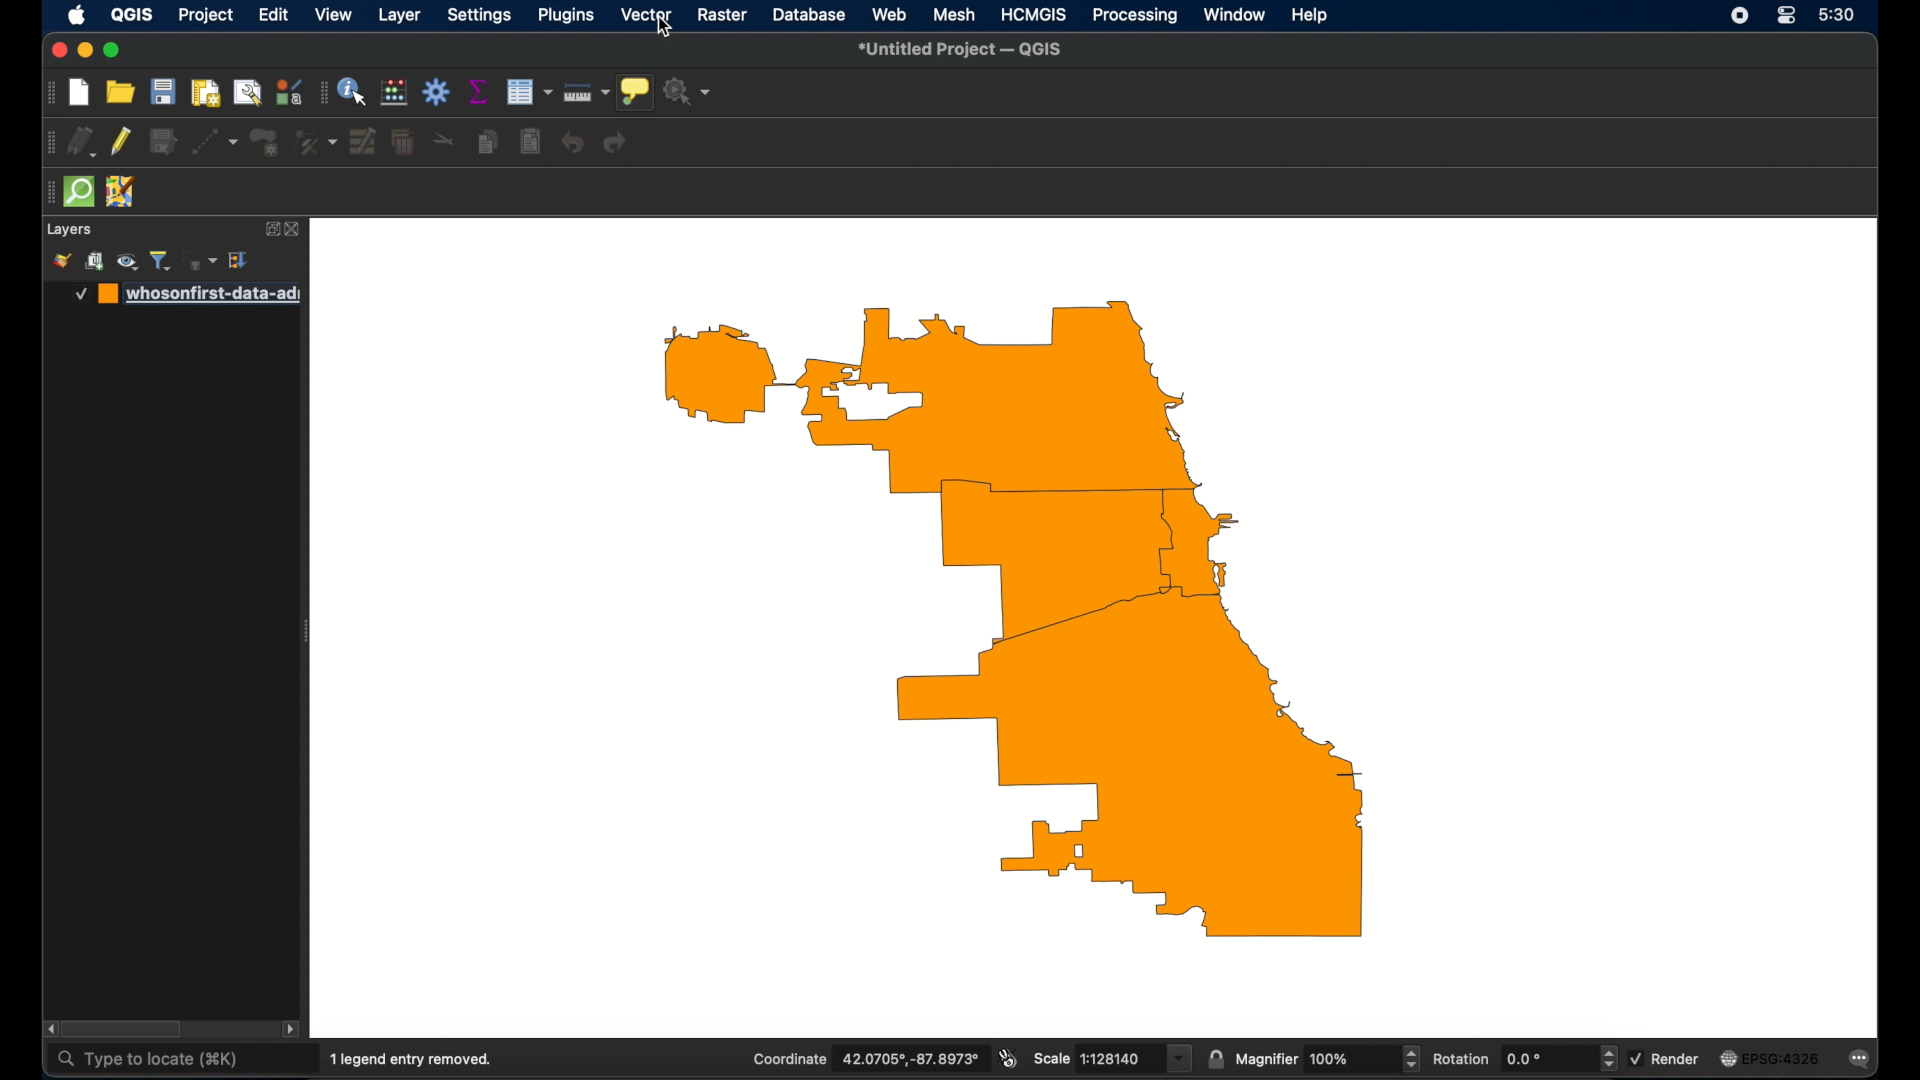 This screenshot has width=1920, height=1080. Describe the element at coordinates (121, 91) in the screenshot. I see `open project` at that location.